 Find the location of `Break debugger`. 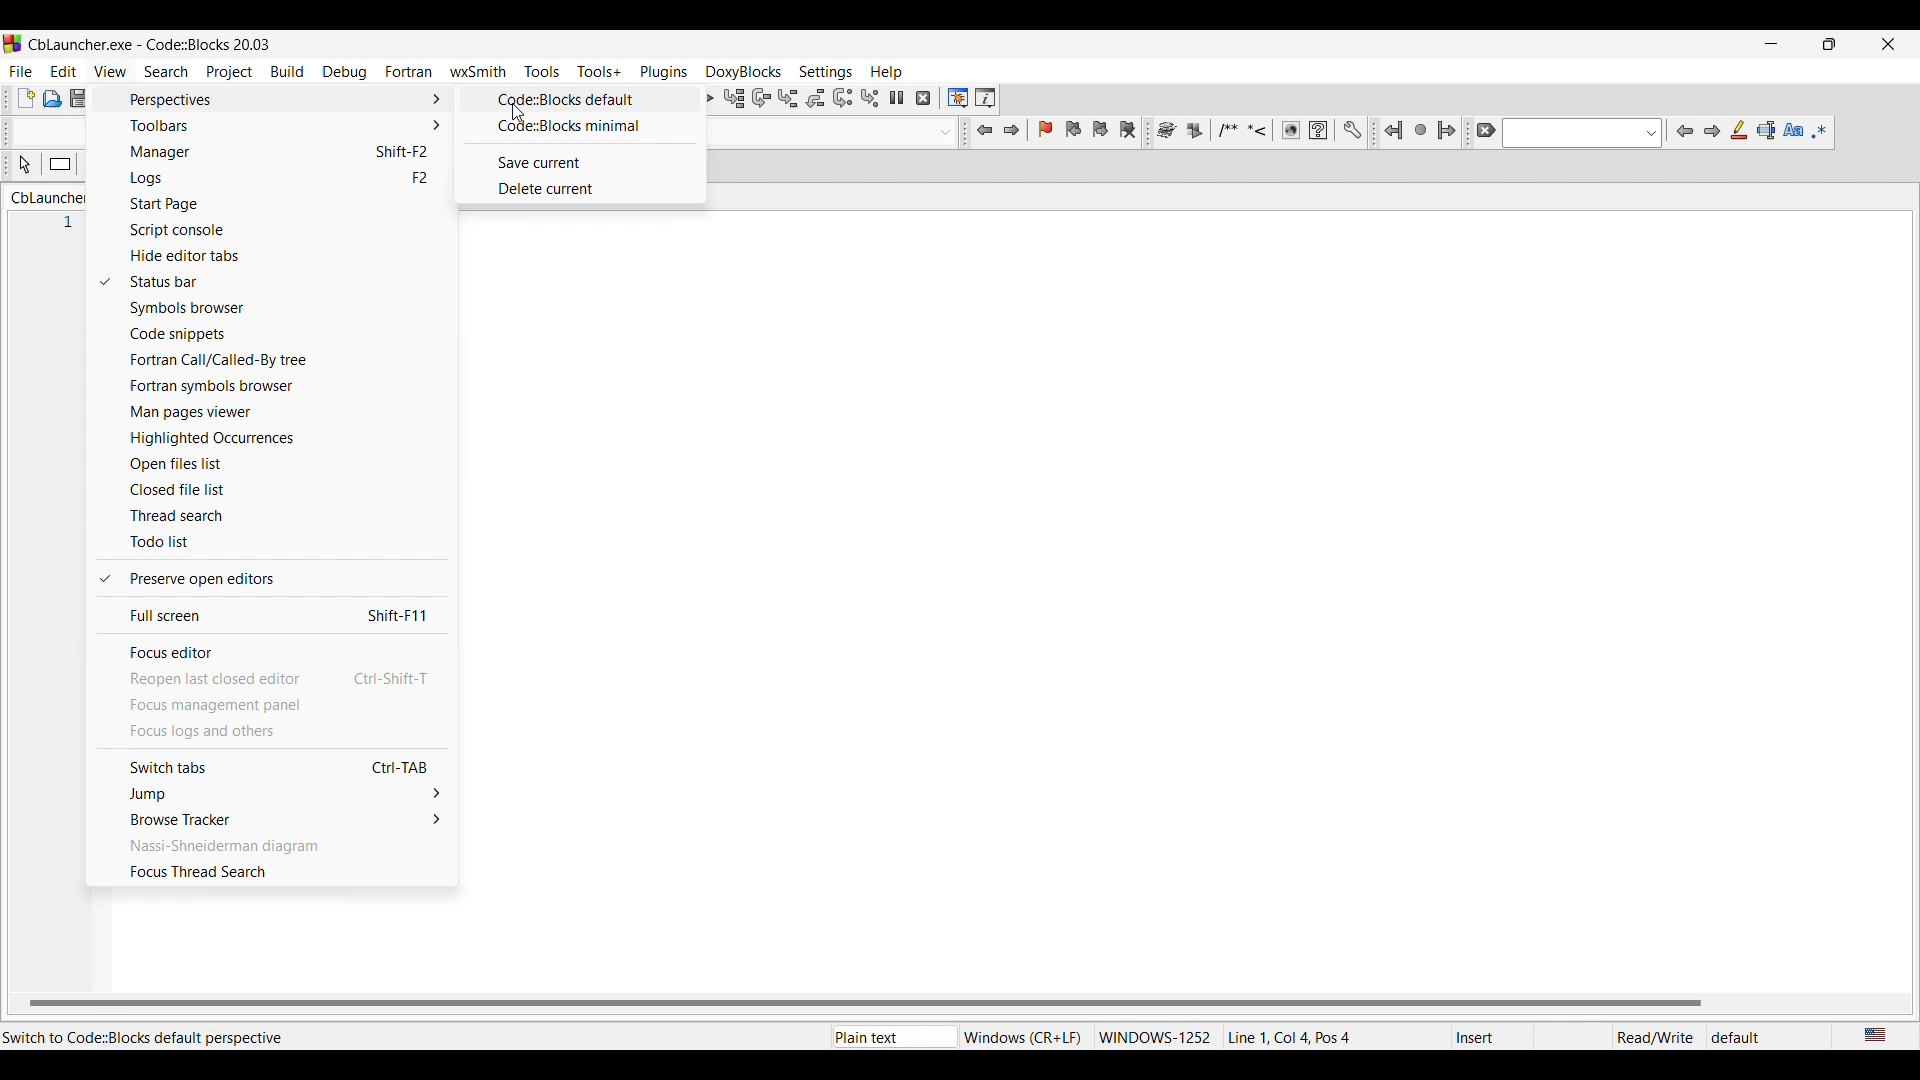

Break debugger is located at coordinates (897, 98).